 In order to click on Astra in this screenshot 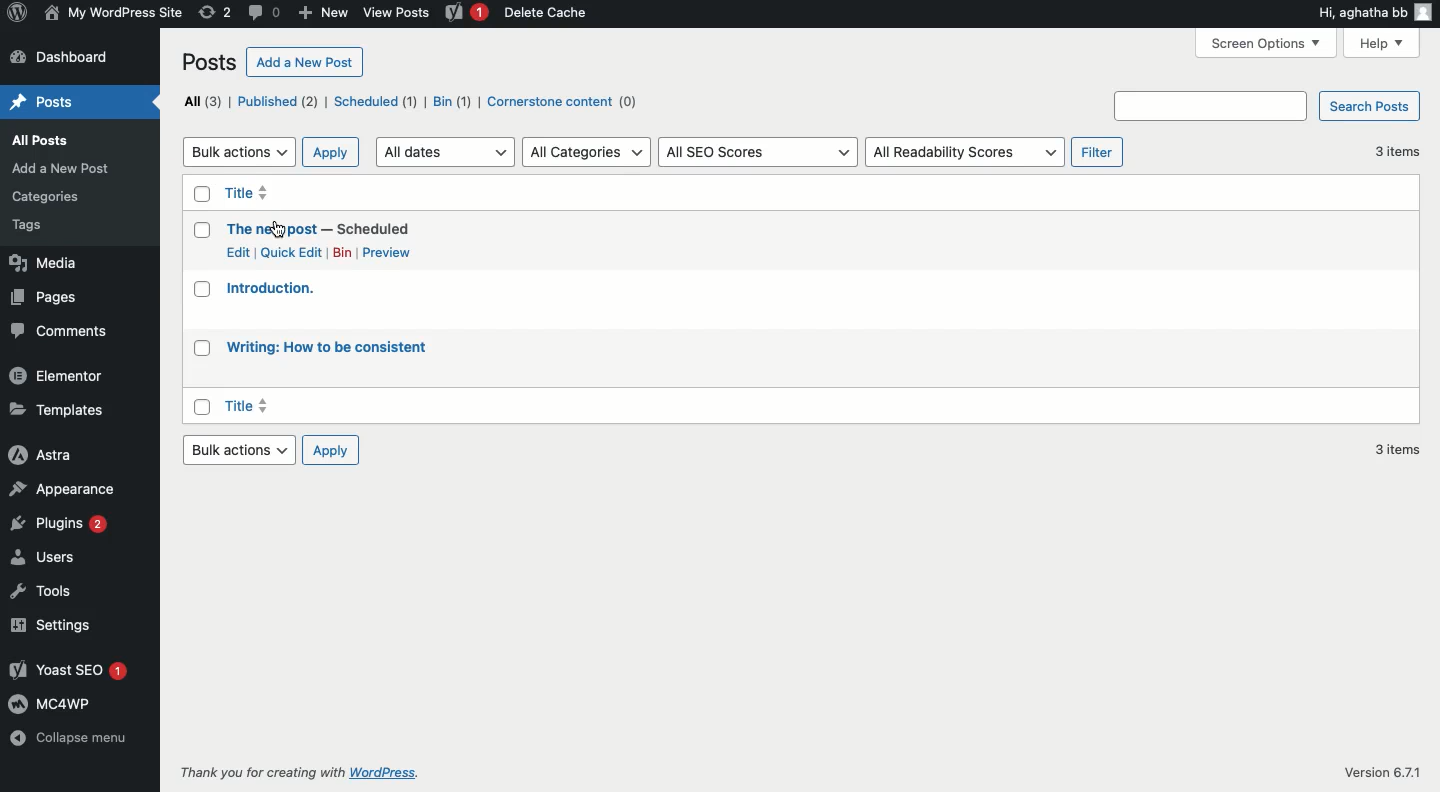, I will do `click(42, 454)`.